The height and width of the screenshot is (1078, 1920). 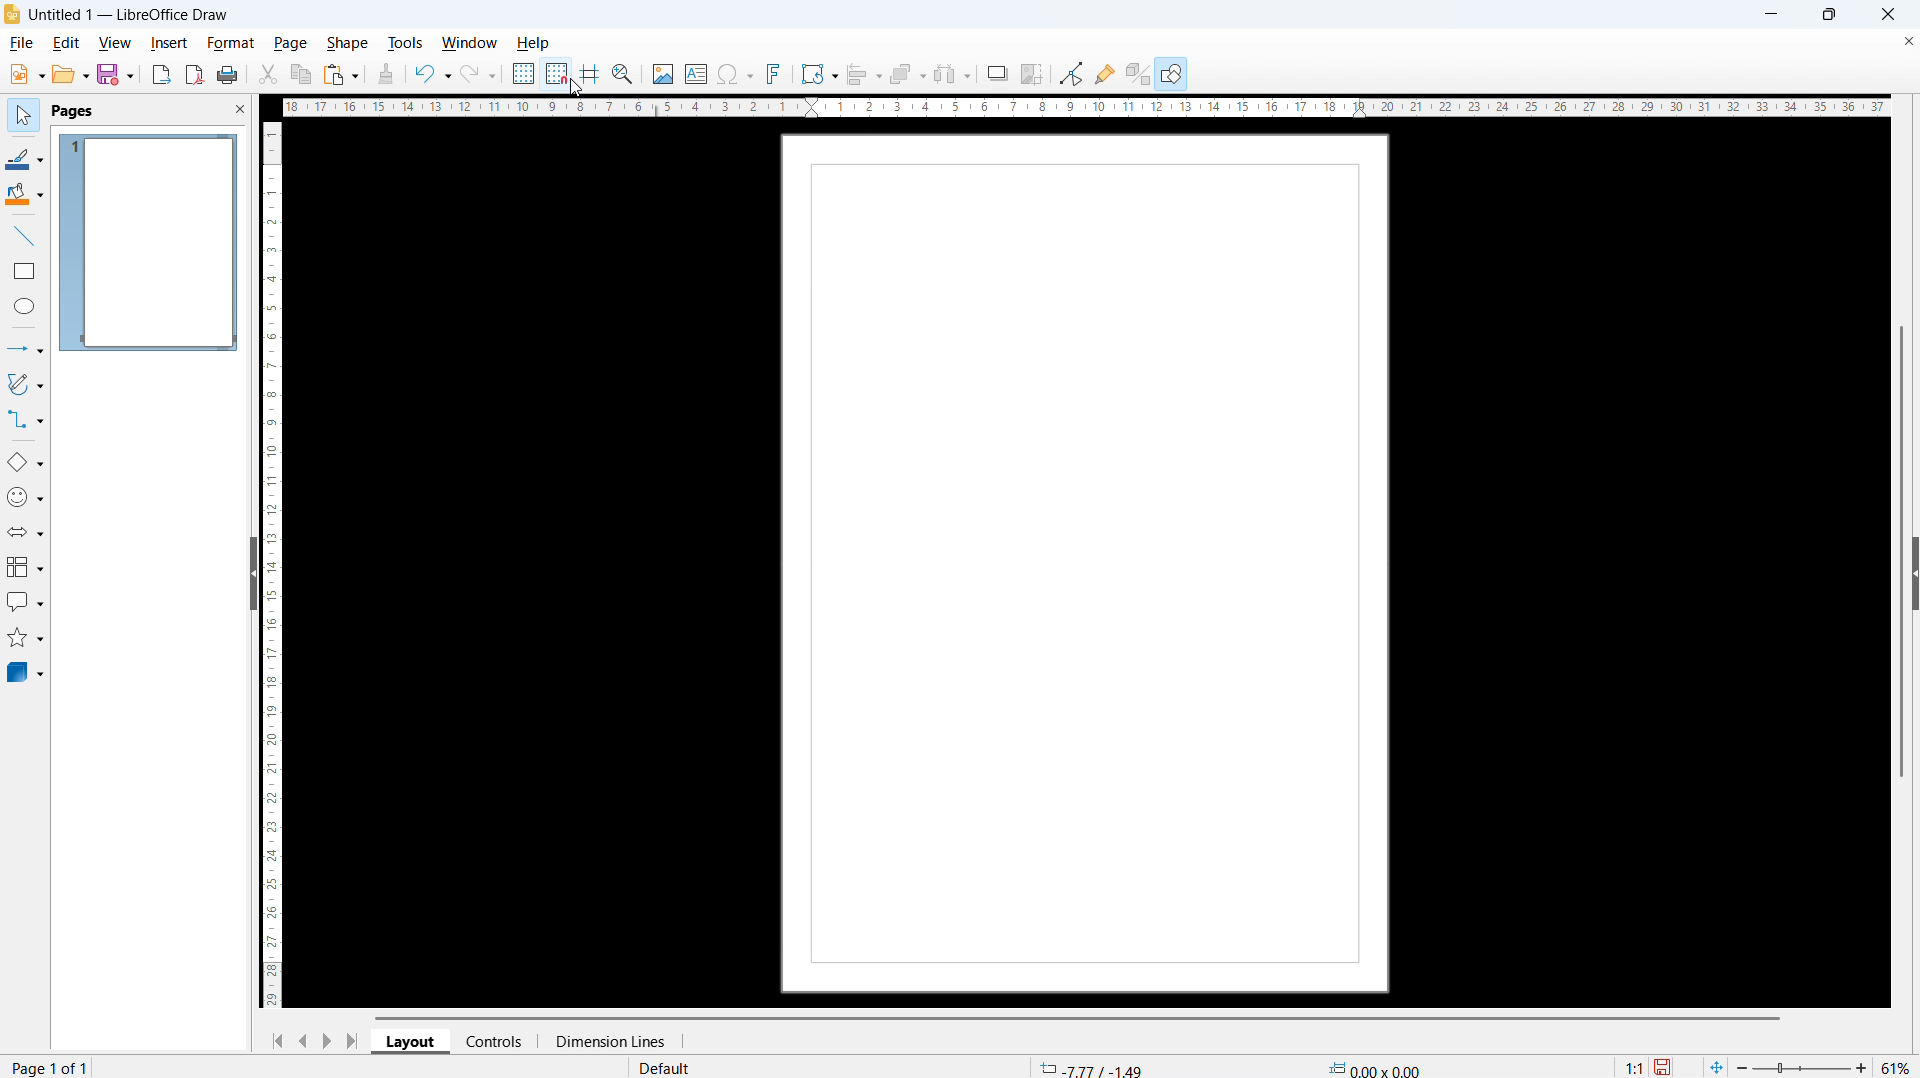 What do you see at coordinates (625, 74) in the screenshot?
I see `Zoom ` at bounding box center [625, 74].